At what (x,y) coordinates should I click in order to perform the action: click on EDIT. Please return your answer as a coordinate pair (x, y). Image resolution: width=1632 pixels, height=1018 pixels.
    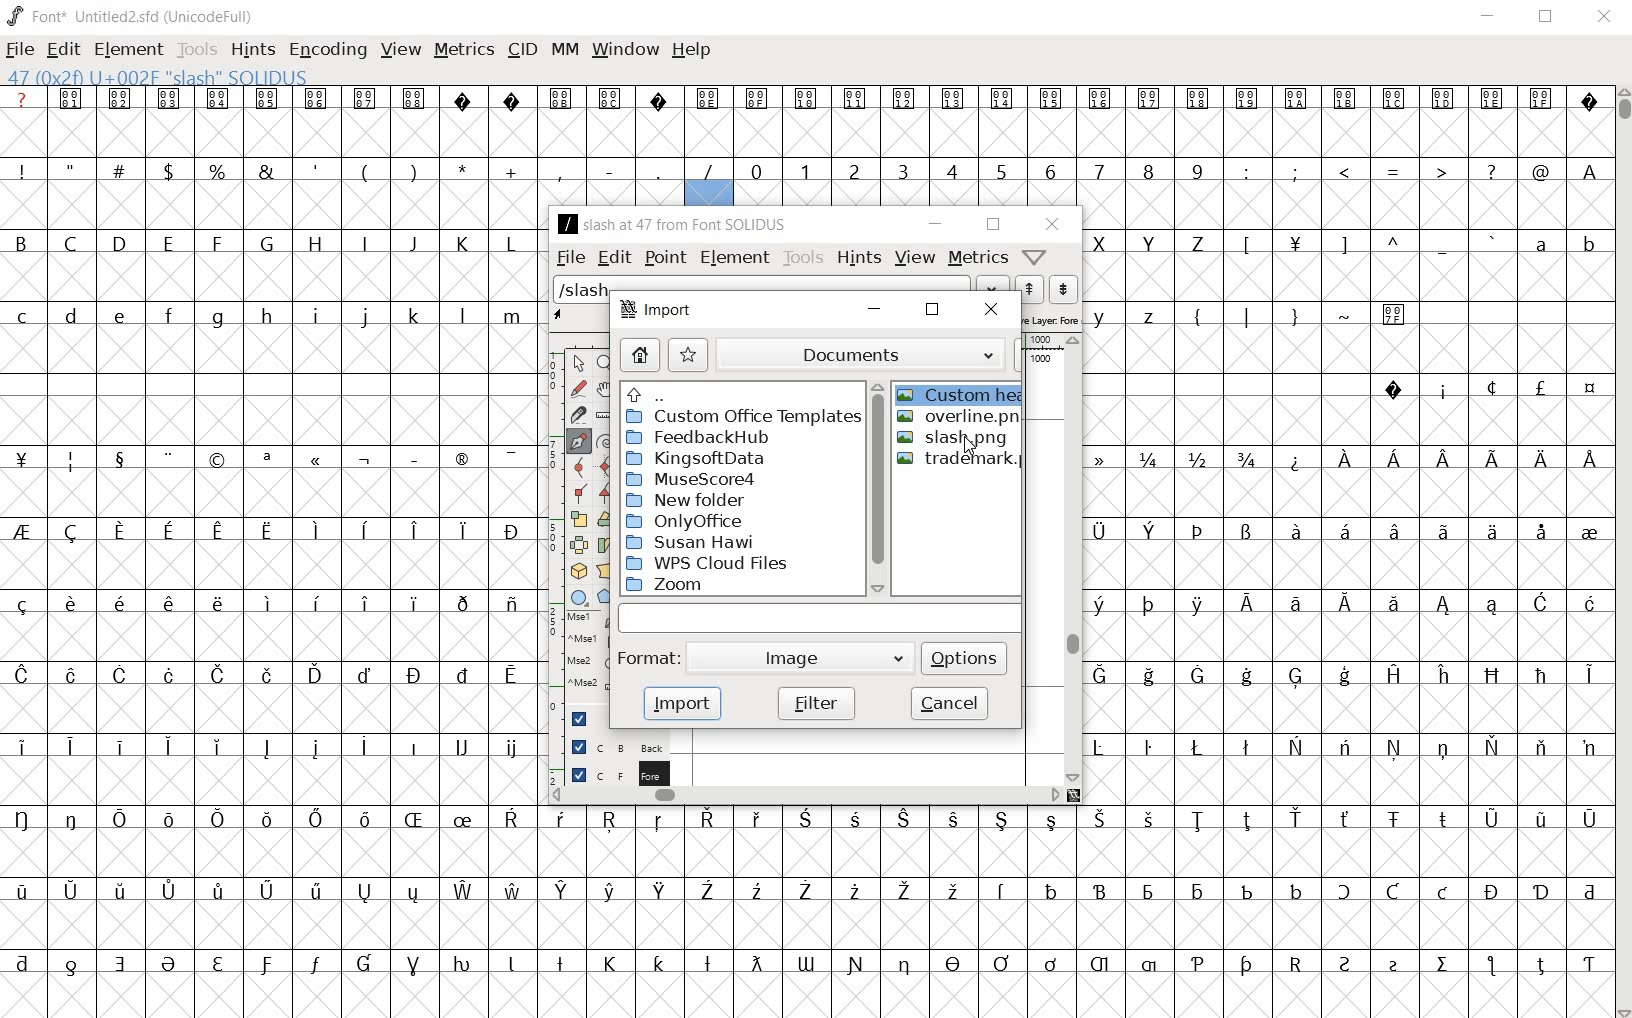
    Looking at the image, I should click on (64, 50).